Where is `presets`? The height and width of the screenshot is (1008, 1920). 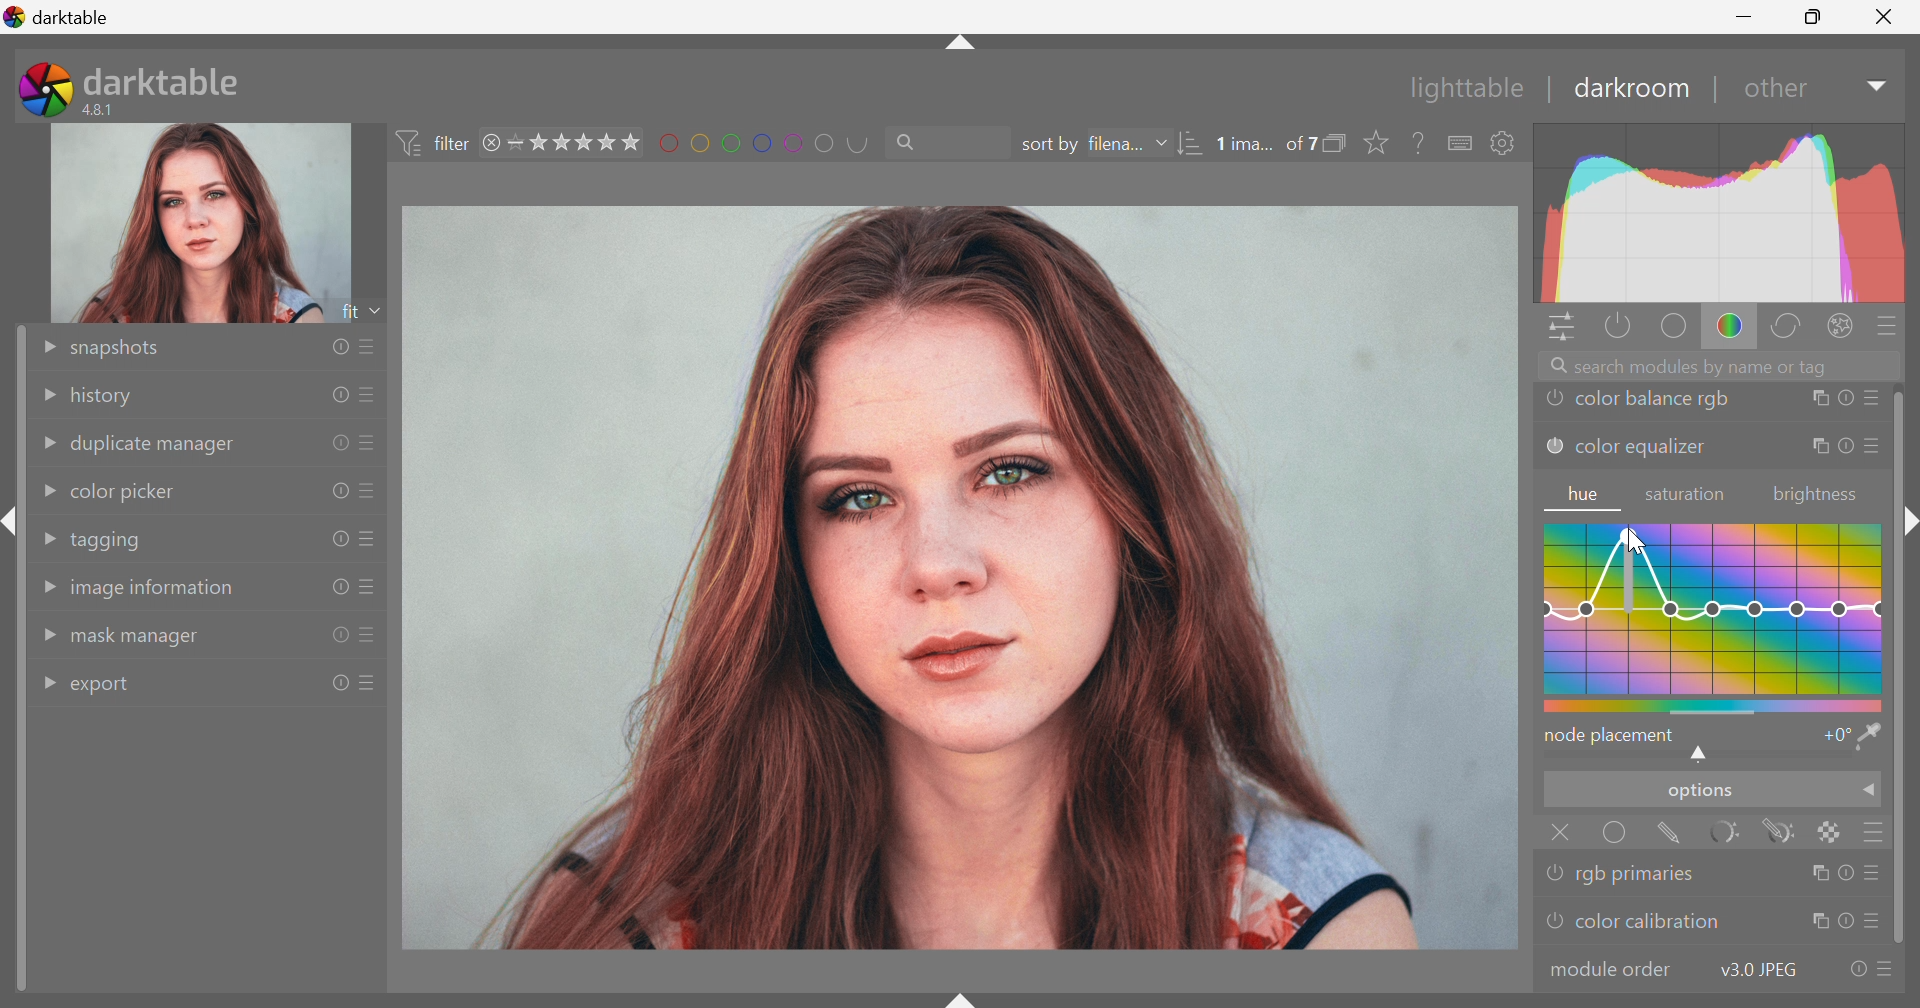
presets is located at coordinates (1877, 924).